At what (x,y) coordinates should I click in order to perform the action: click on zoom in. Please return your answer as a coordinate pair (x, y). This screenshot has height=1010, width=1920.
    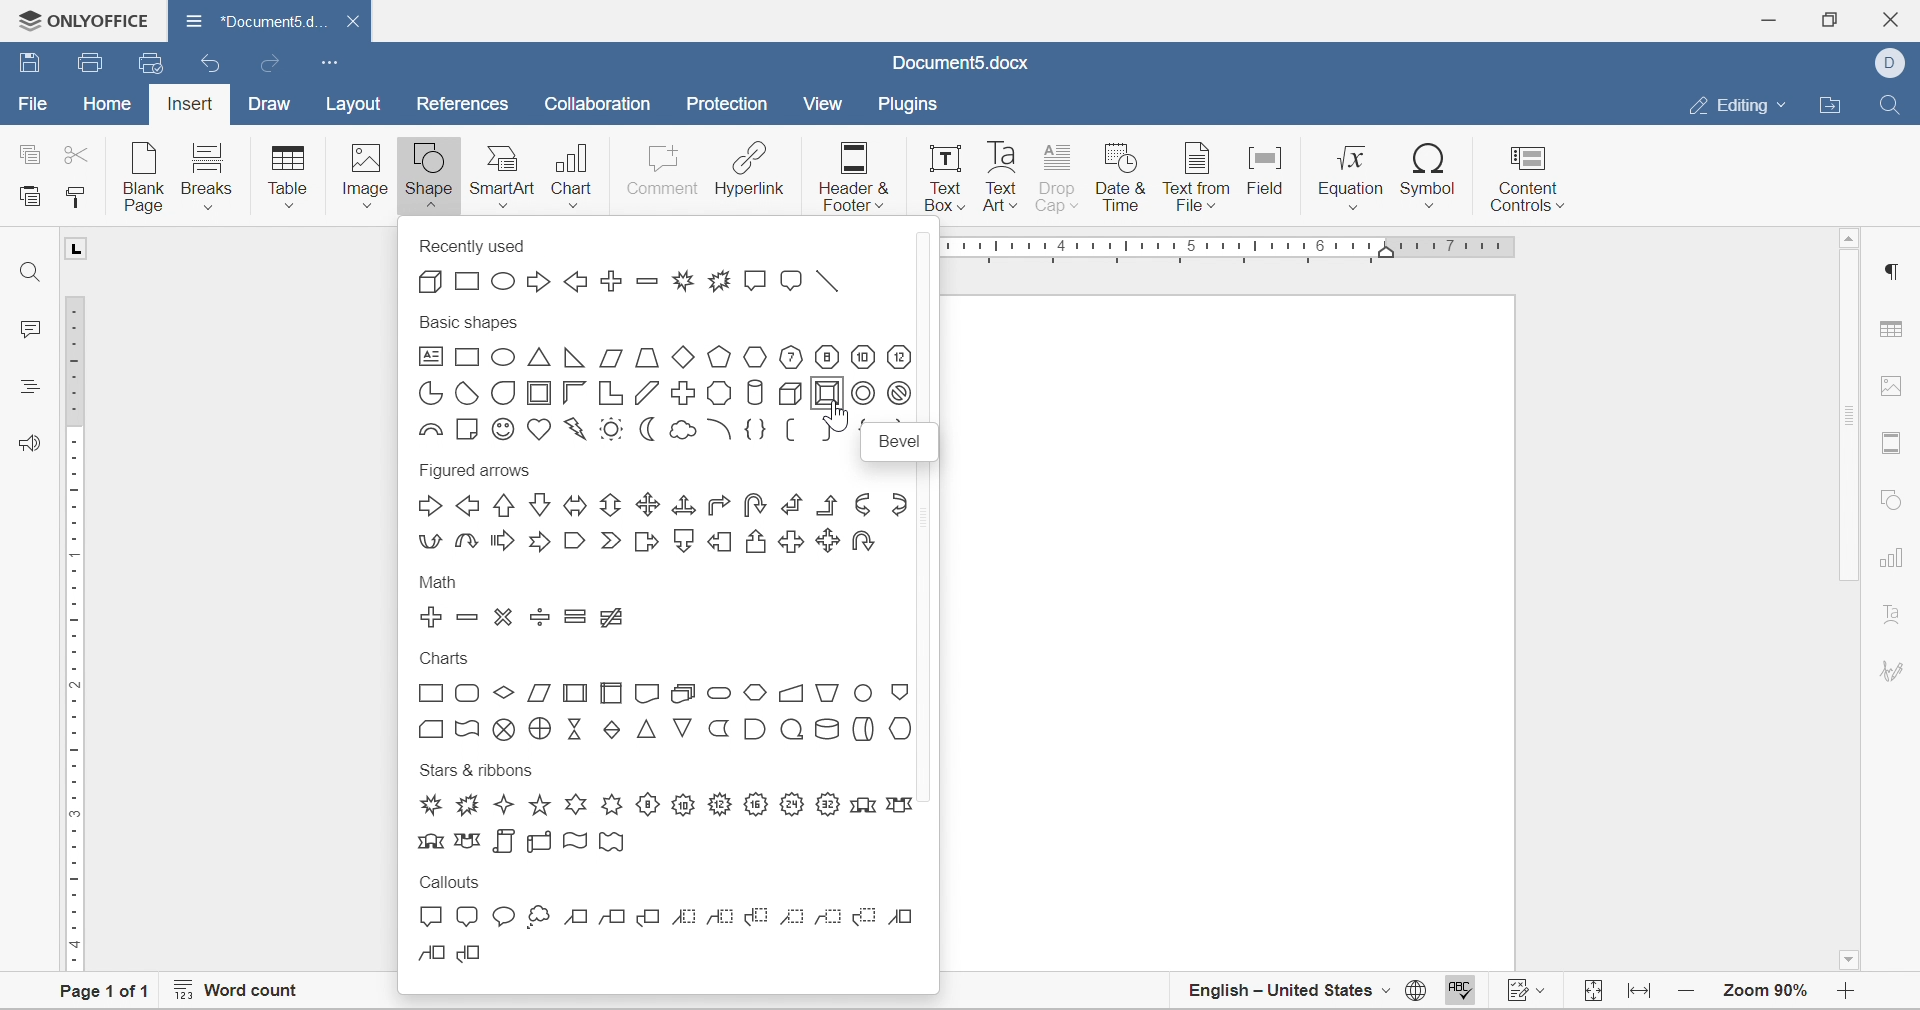
    Looking at the image, I should click on (1845, 993).